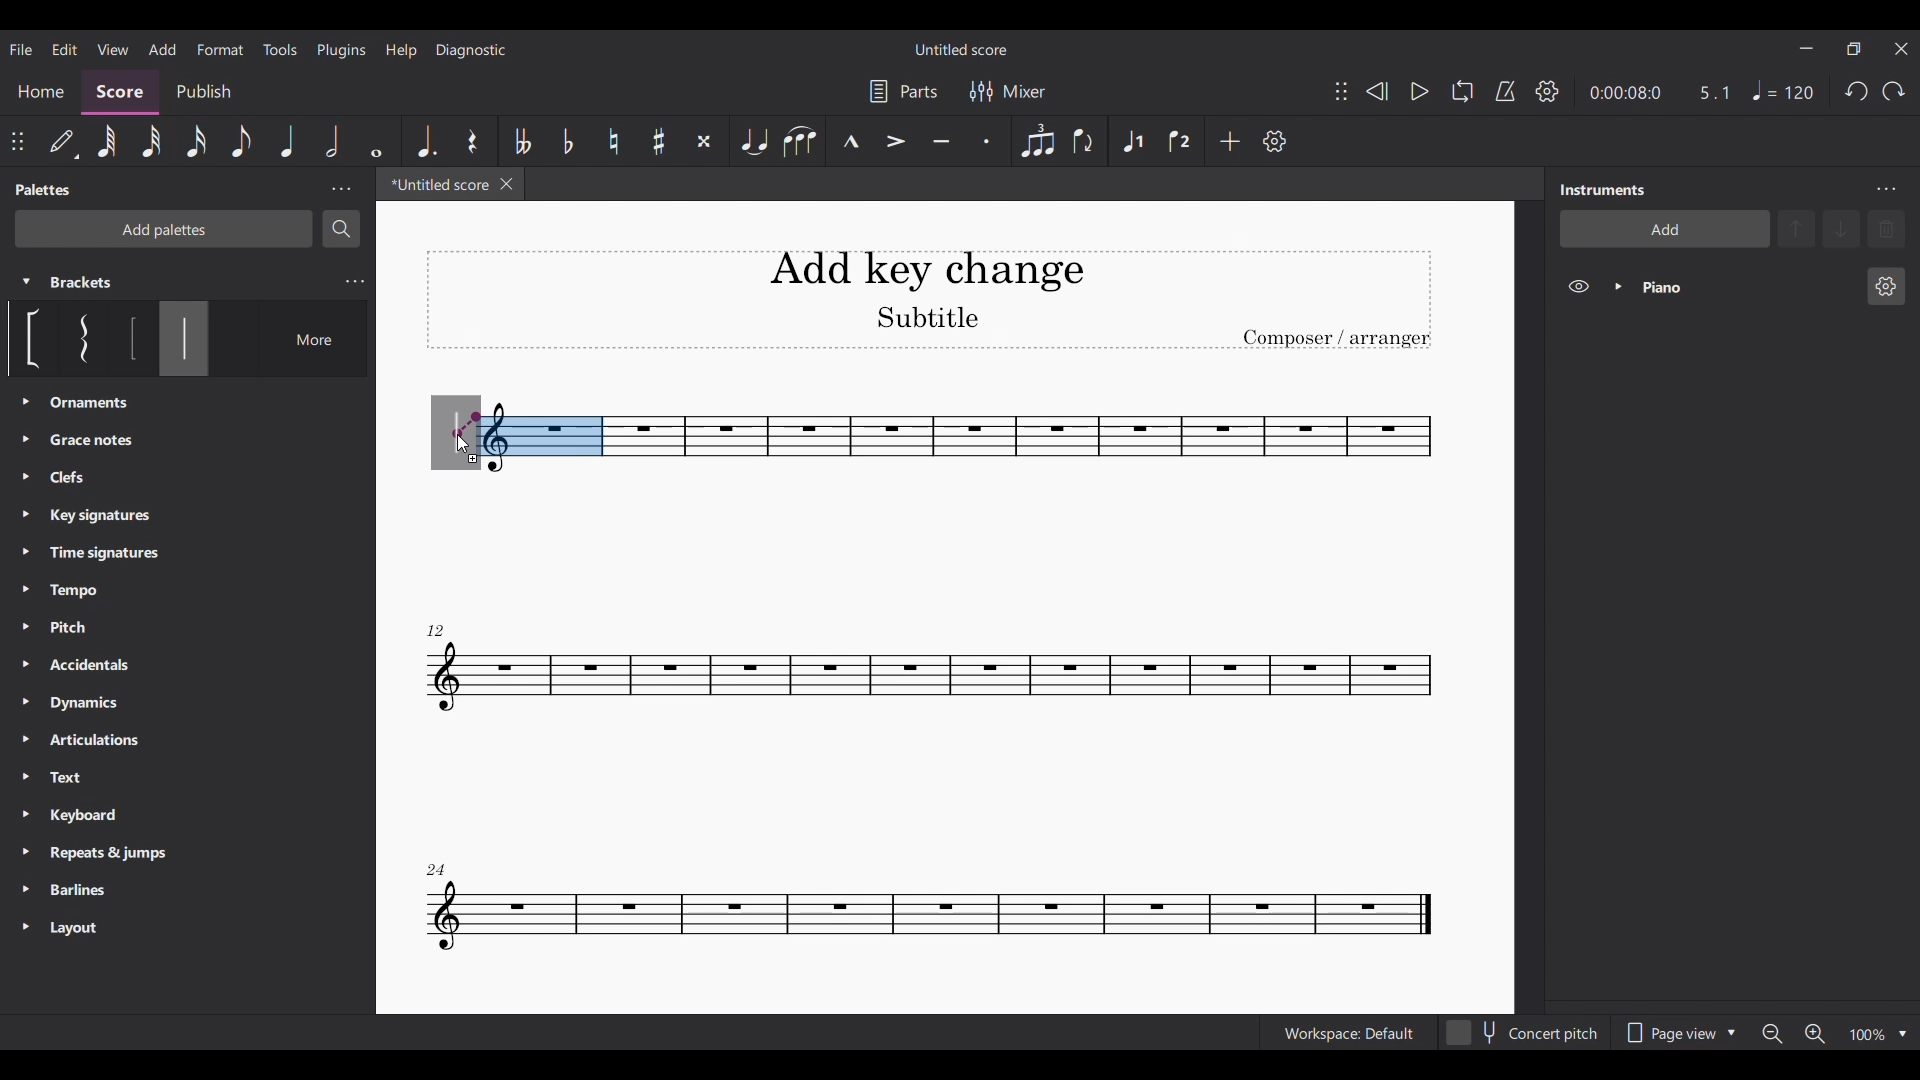  Describe the element at coordinates (895, 139) in the screenshot. I see `Accent` at that location.